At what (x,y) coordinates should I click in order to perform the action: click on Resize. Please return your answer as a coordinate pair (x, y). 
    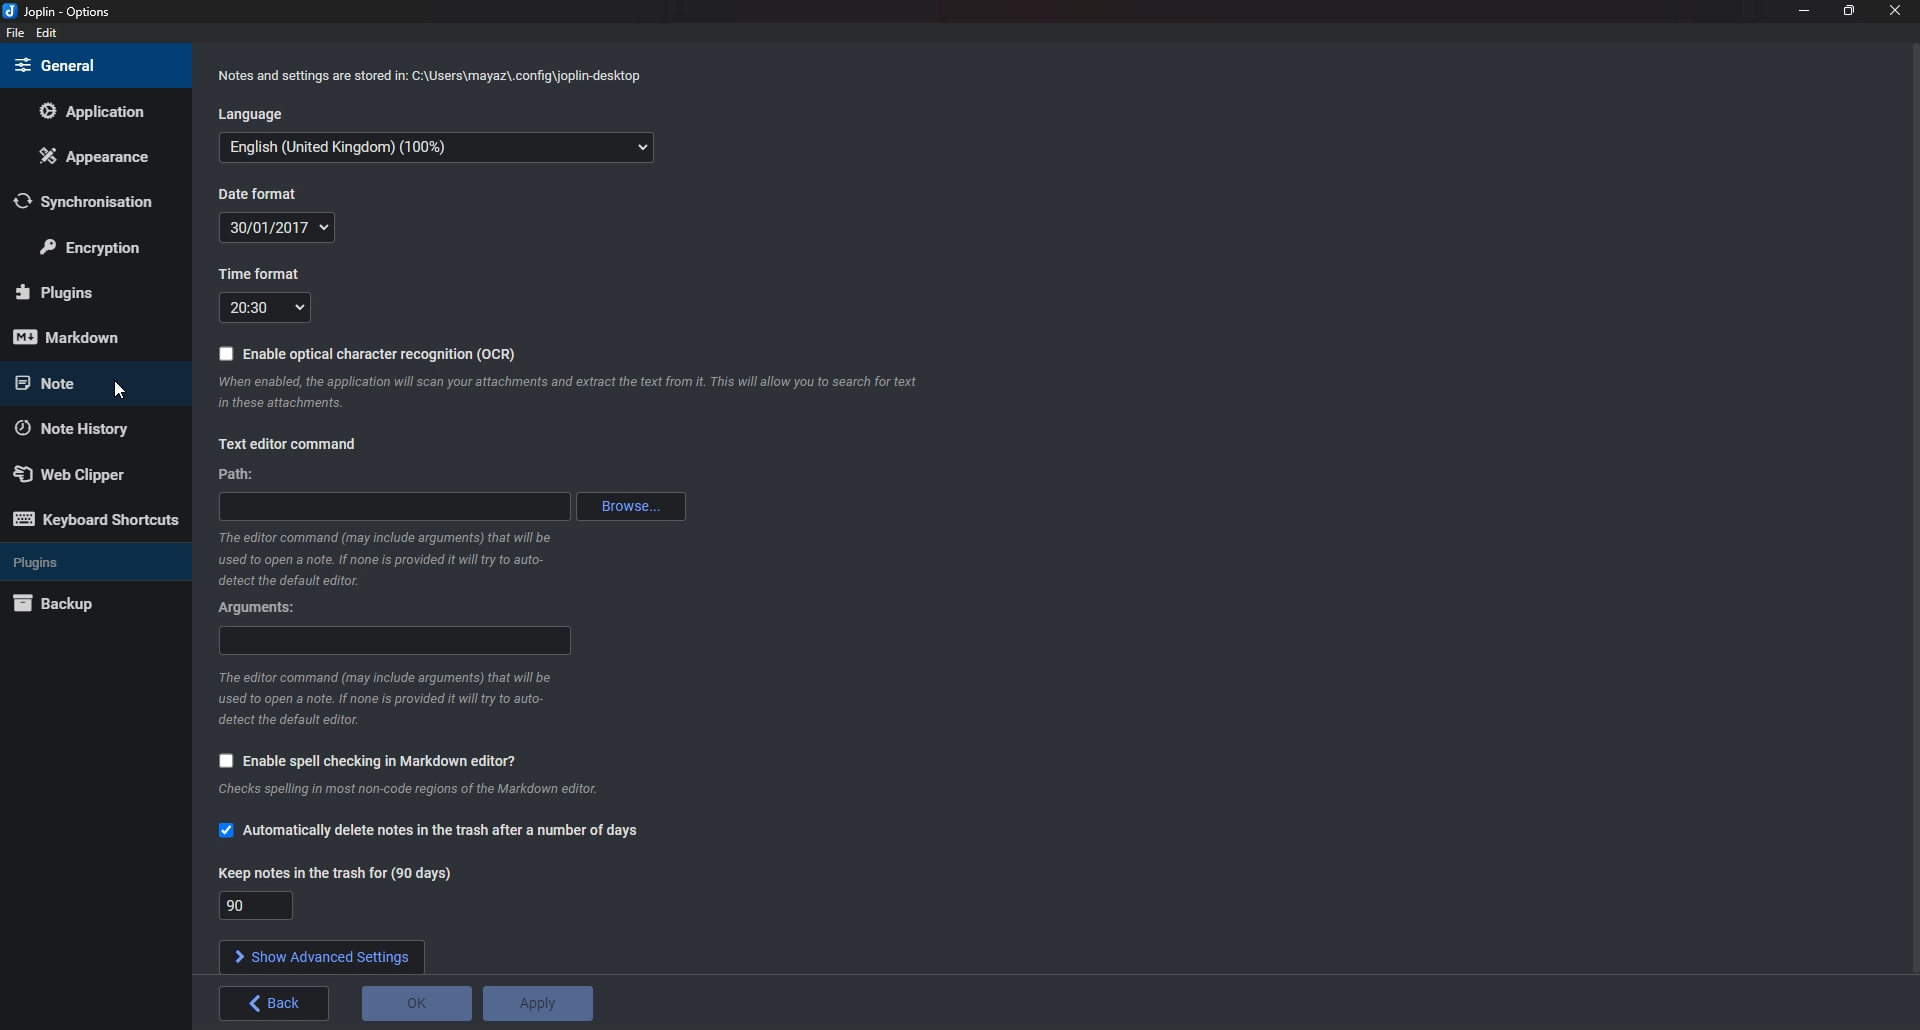
    Looking at the image, I should click on (1848, 11).